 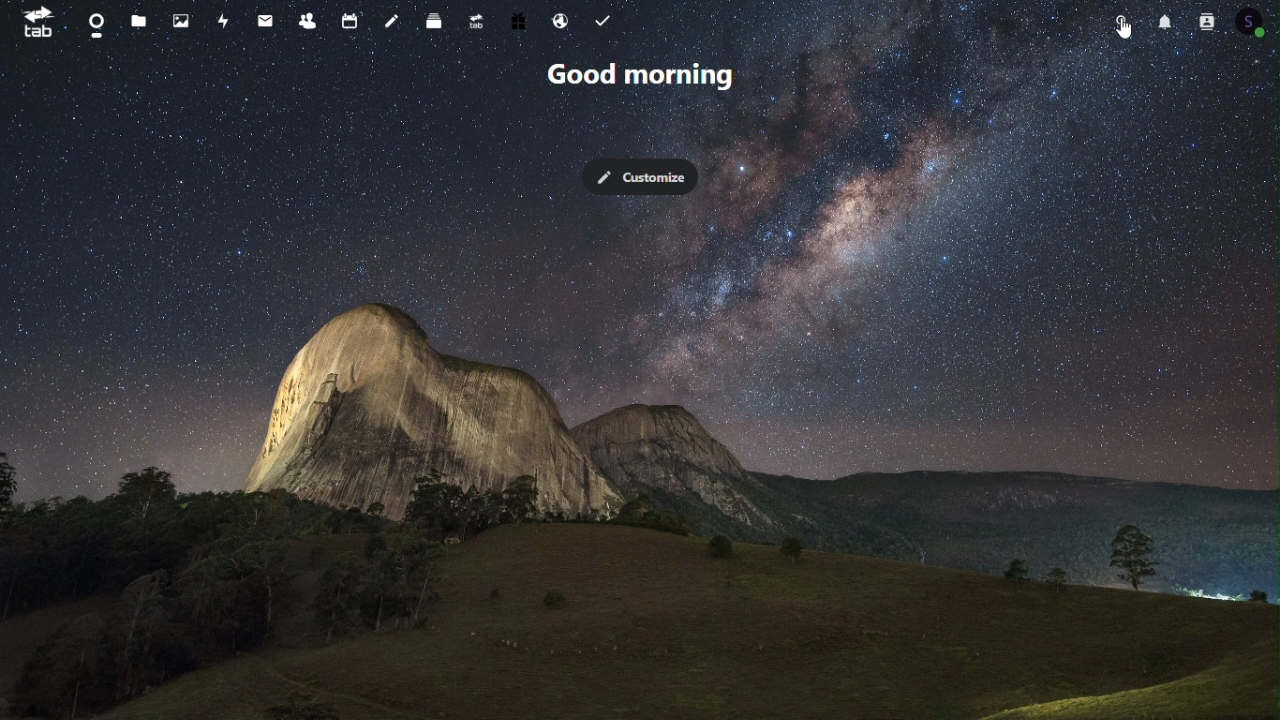 I want to click on Activity , so click(x=225, y=22).